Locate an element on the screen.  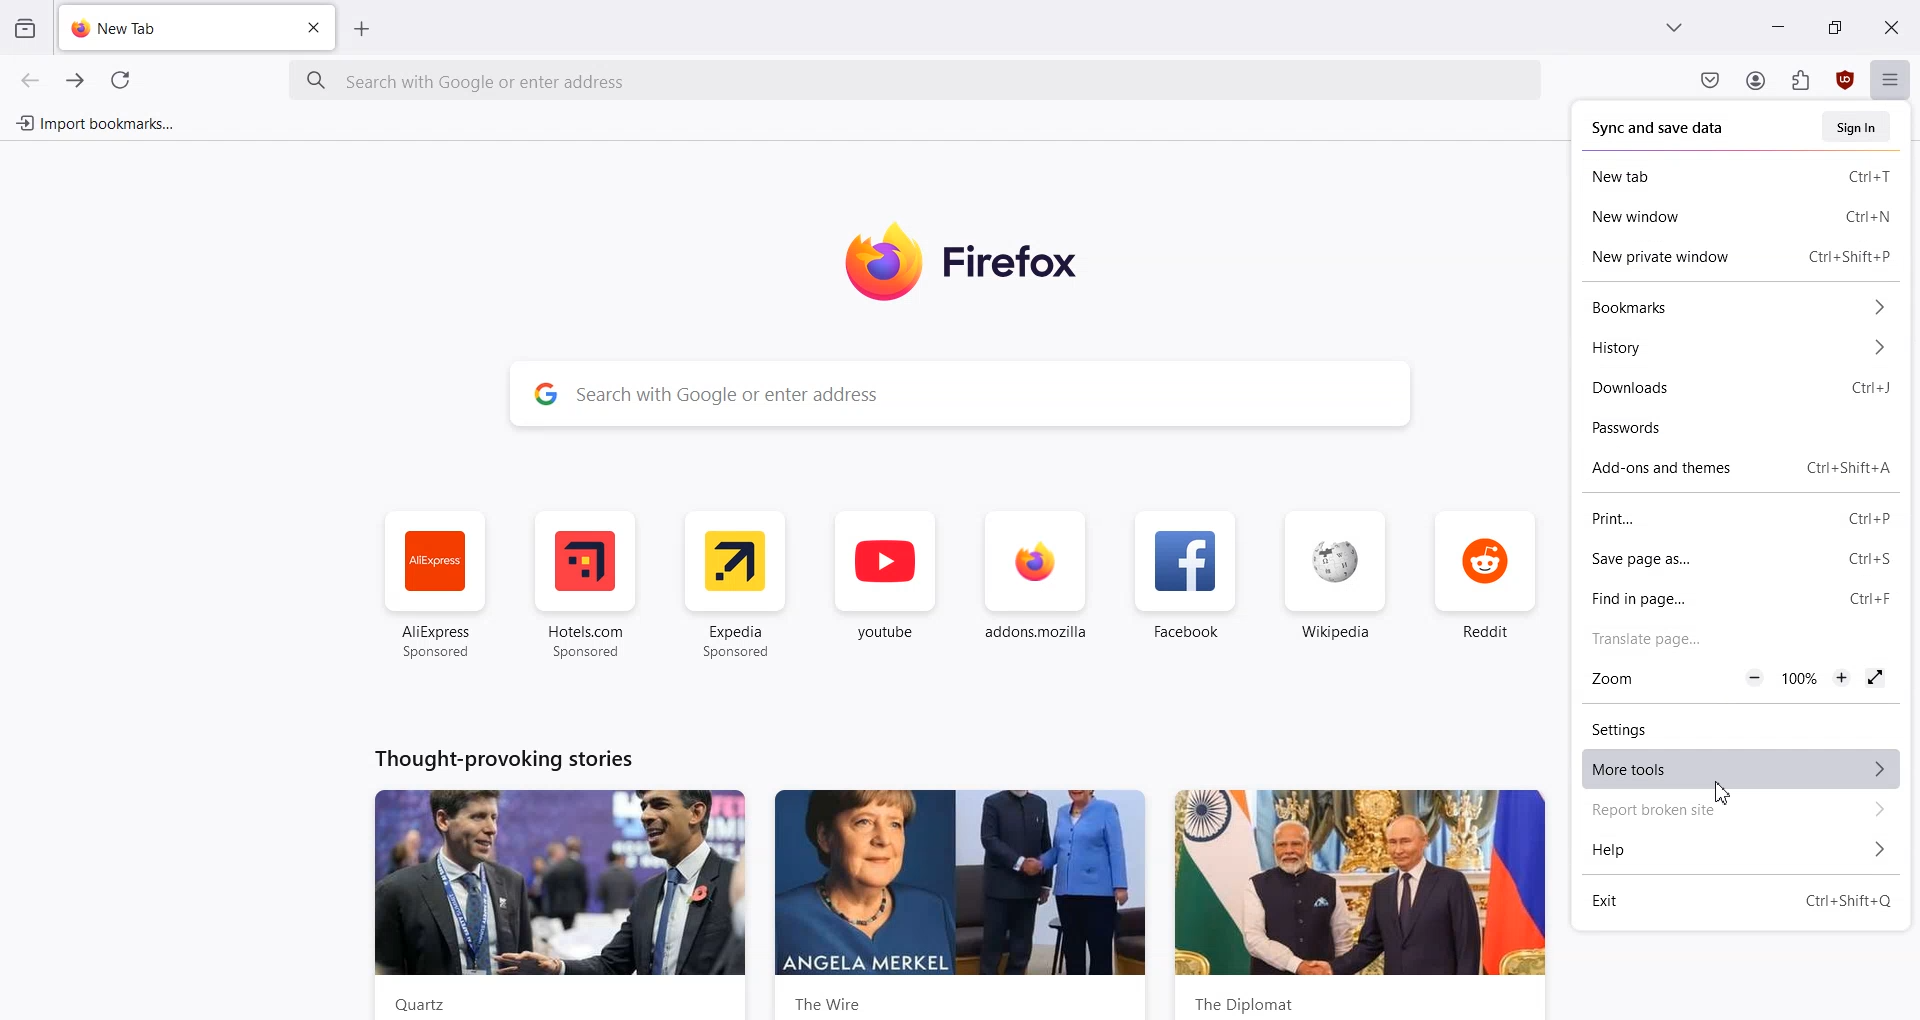
cursor is located at coordinates (1719, 796).